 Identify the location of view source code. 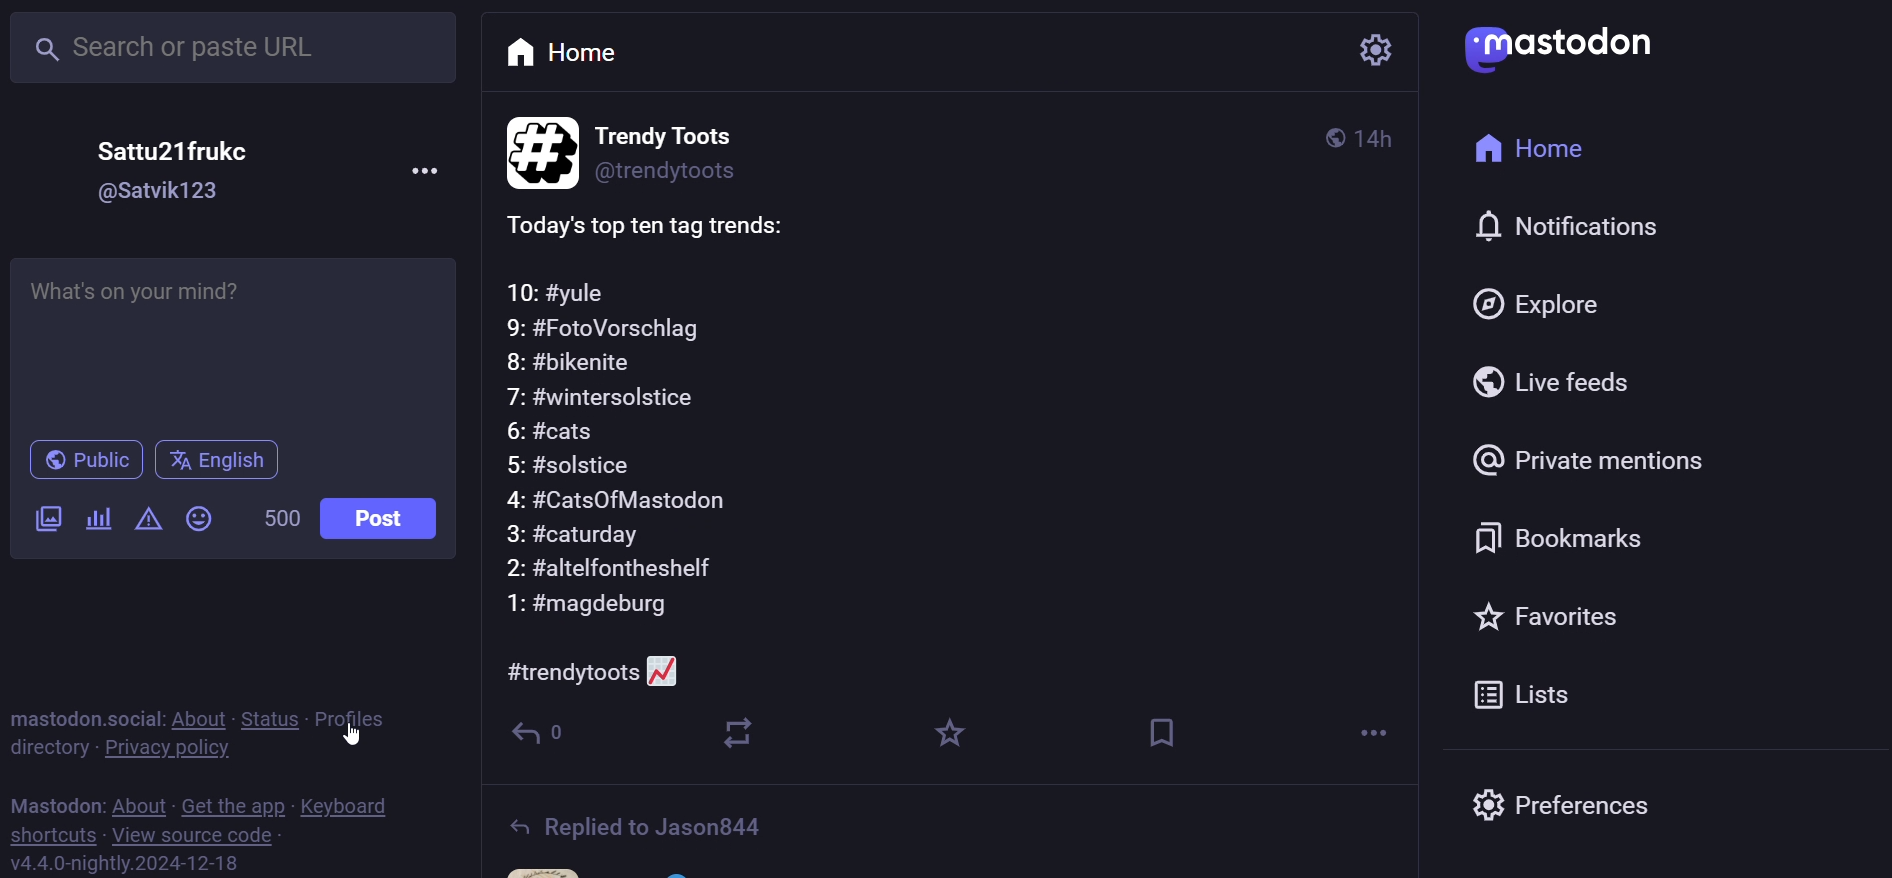
(197, 834).